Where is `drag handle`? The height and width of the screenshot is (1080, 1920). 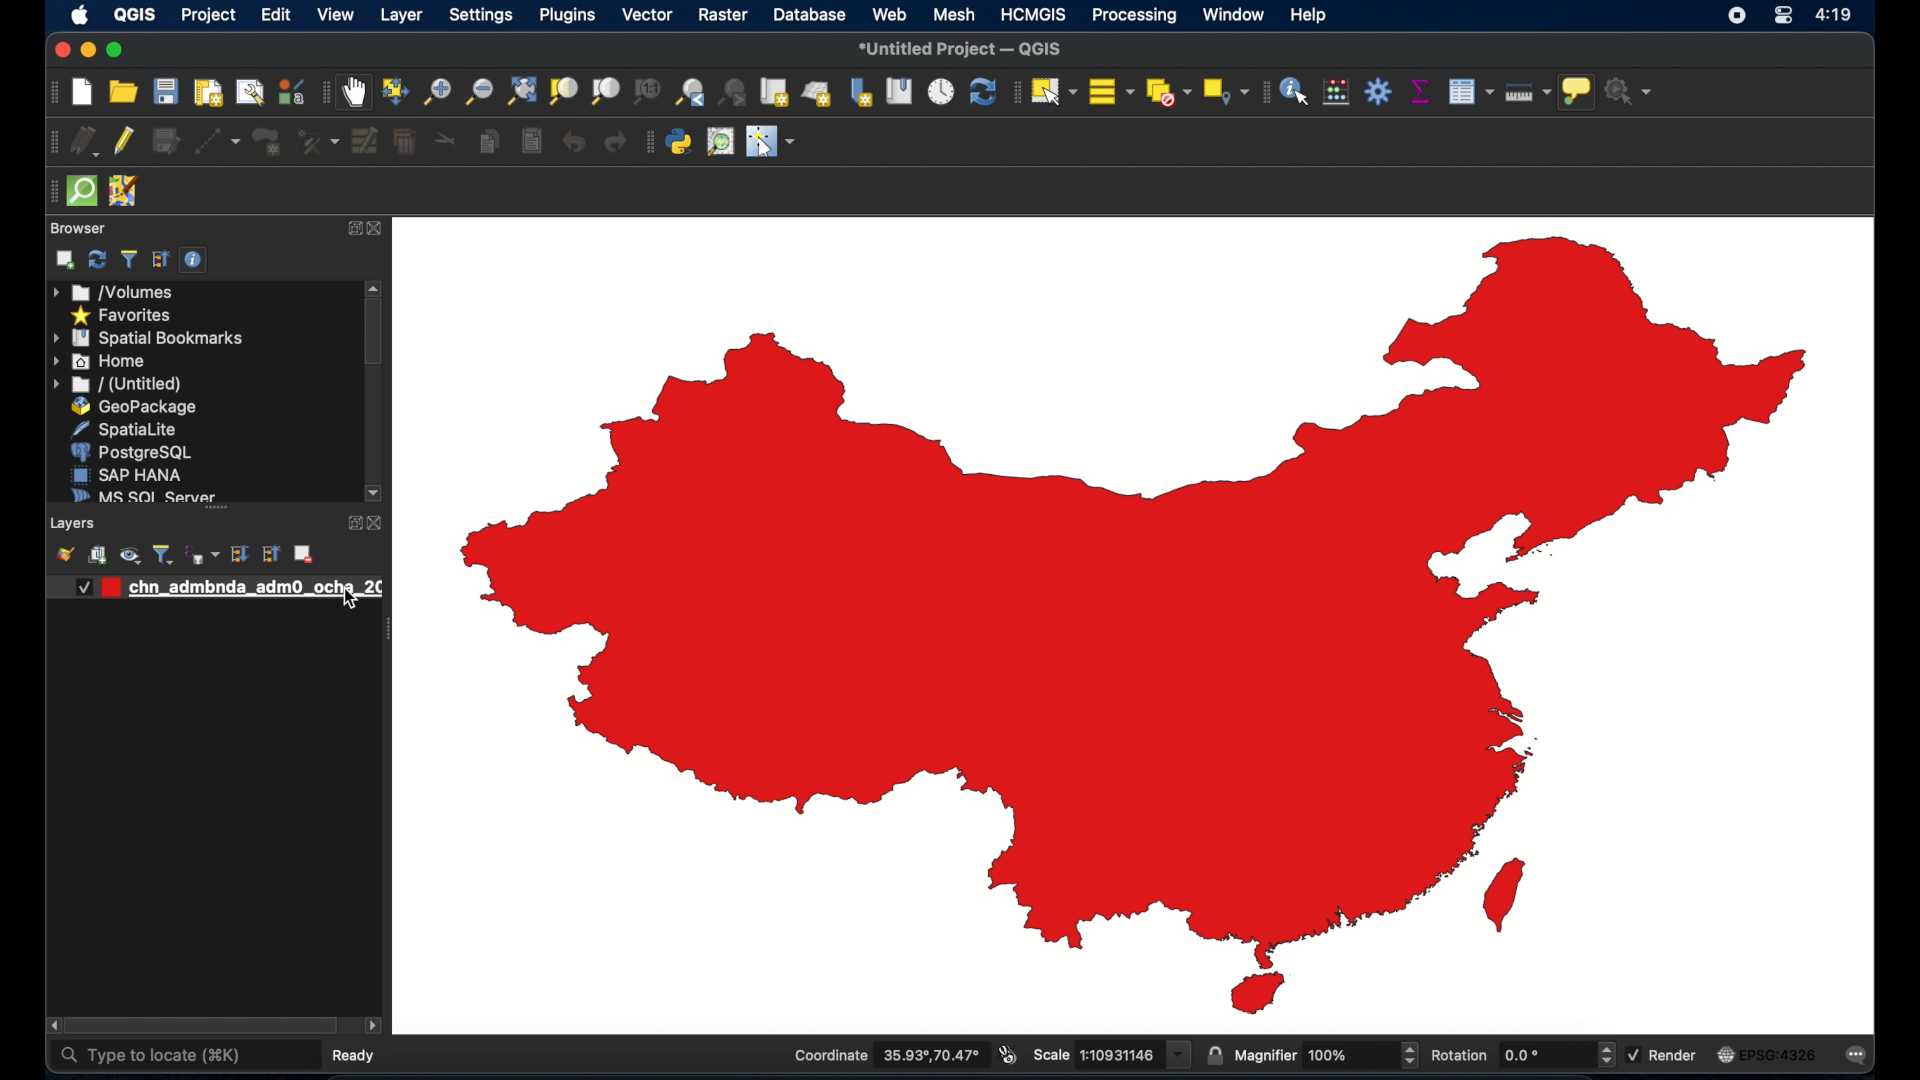
drag handle is located at coordinates (386, 631).